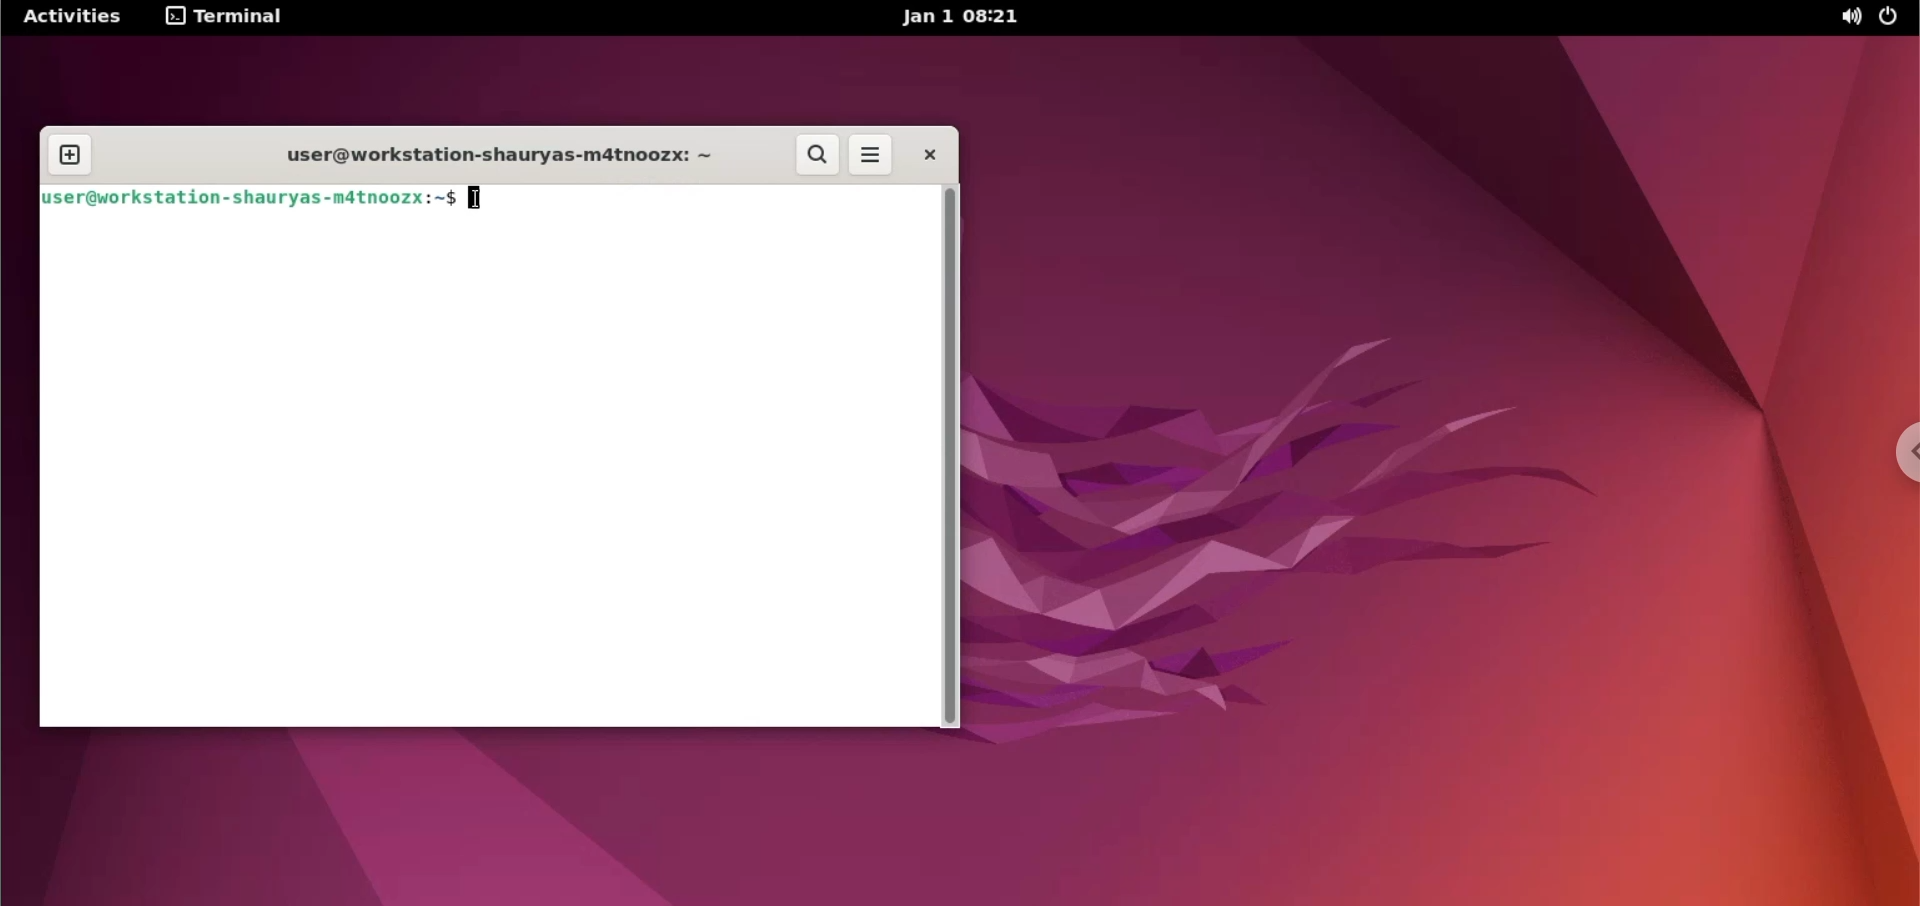 This screenshot has height=906, width=1920. Describe the element at coordinates (500, 156) in the screenshot. I see `user@workstation-shauryas-m4tnoozx: ~` at that location.